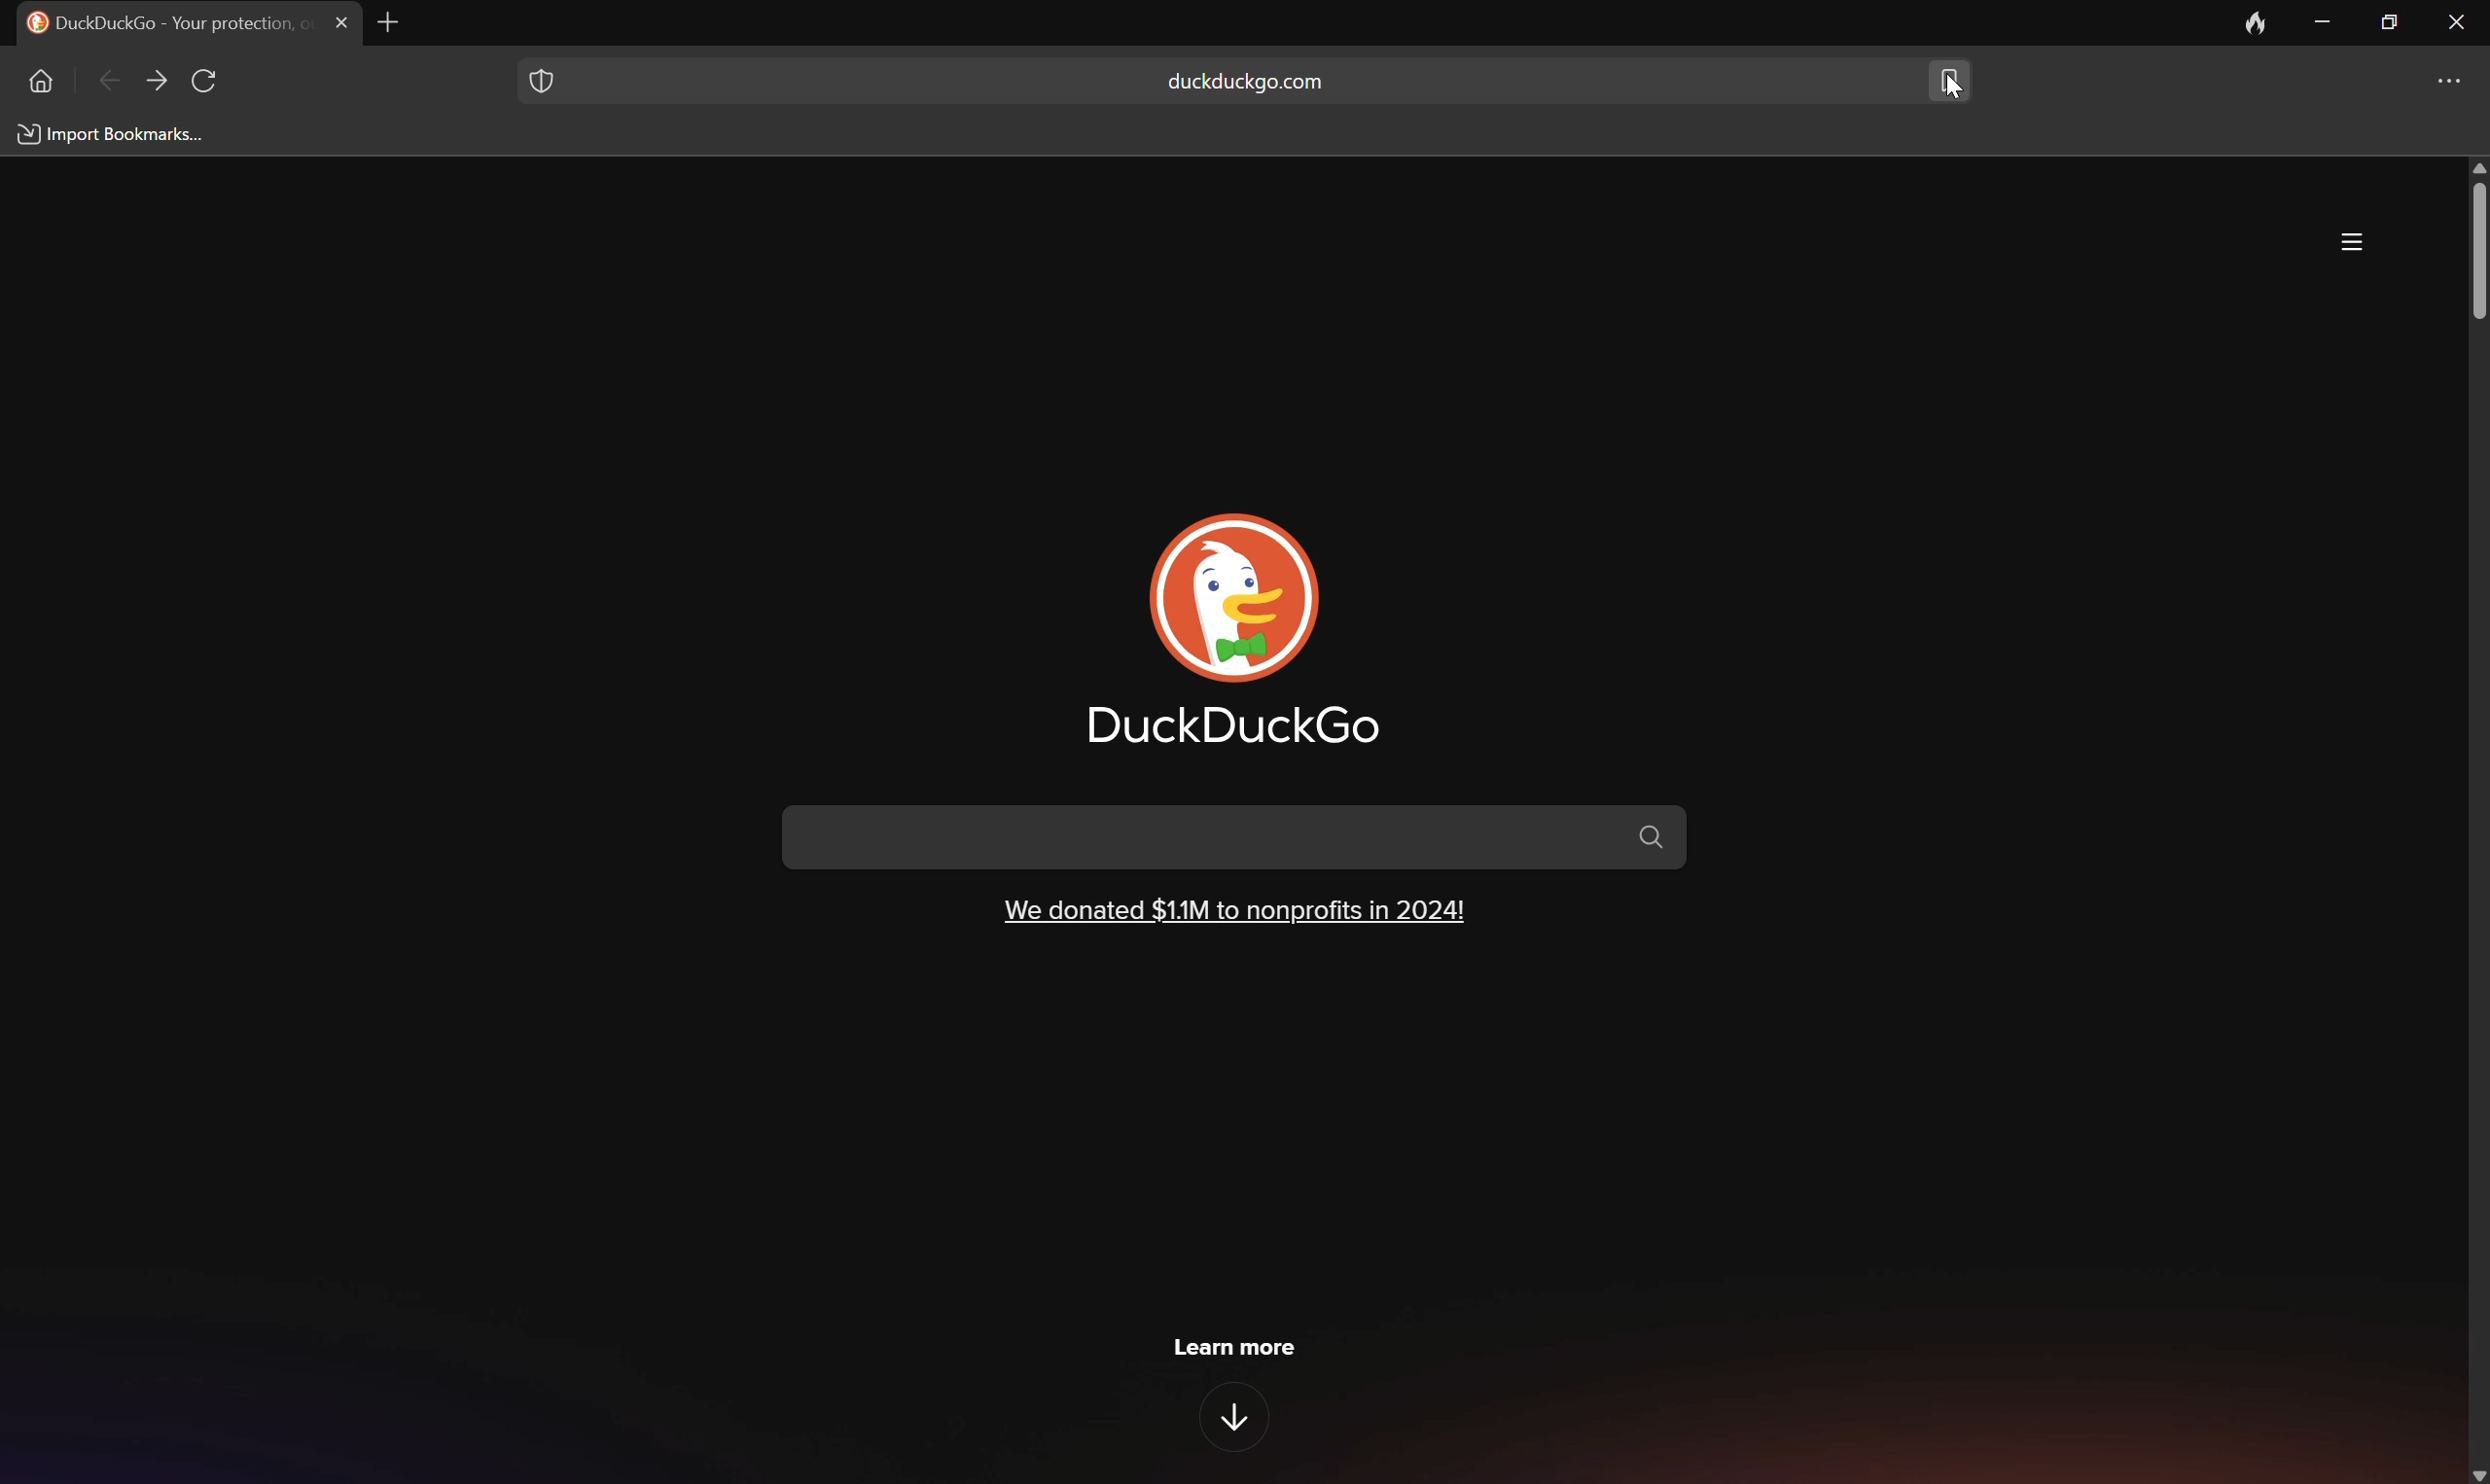 This screenshot has height=1484, width=2490. Describe the element at coordinates (2474, 1472) in the screenshot. I see `Scroll Down` at that location.